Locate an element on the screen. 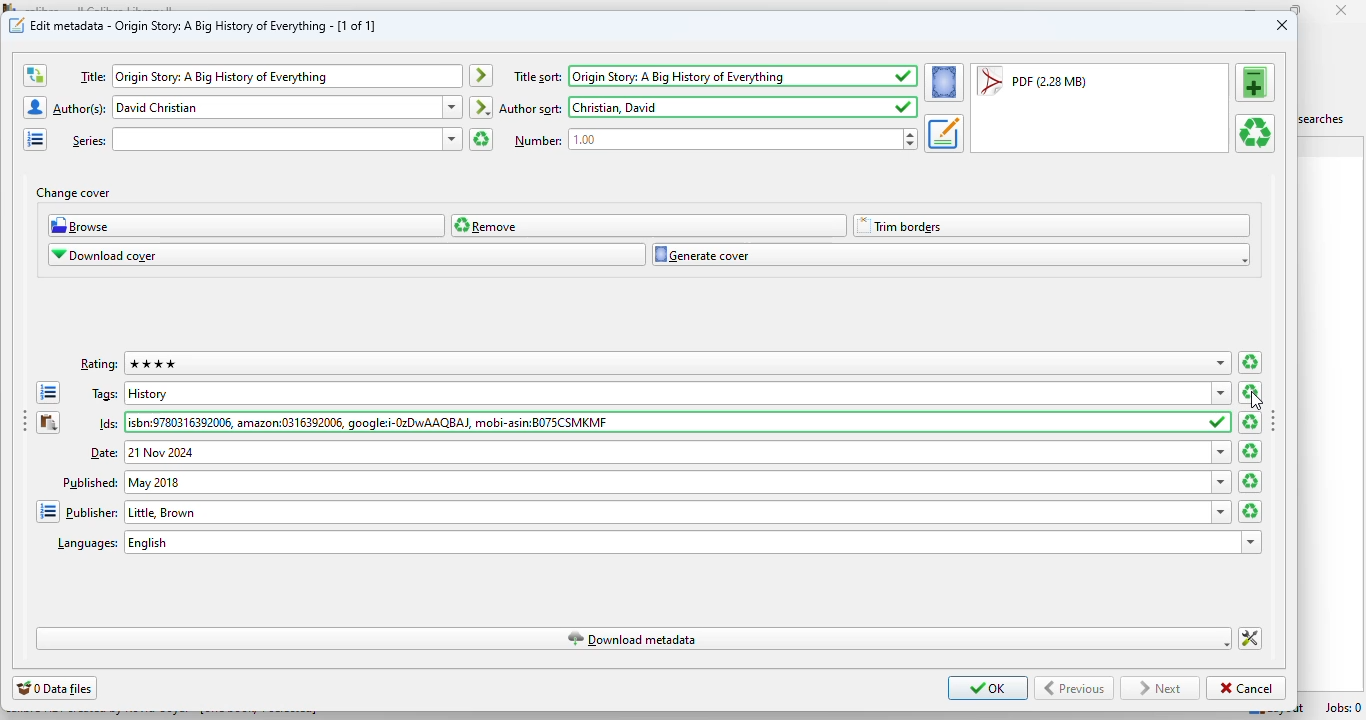  data files is located at coordinates (55, 688).